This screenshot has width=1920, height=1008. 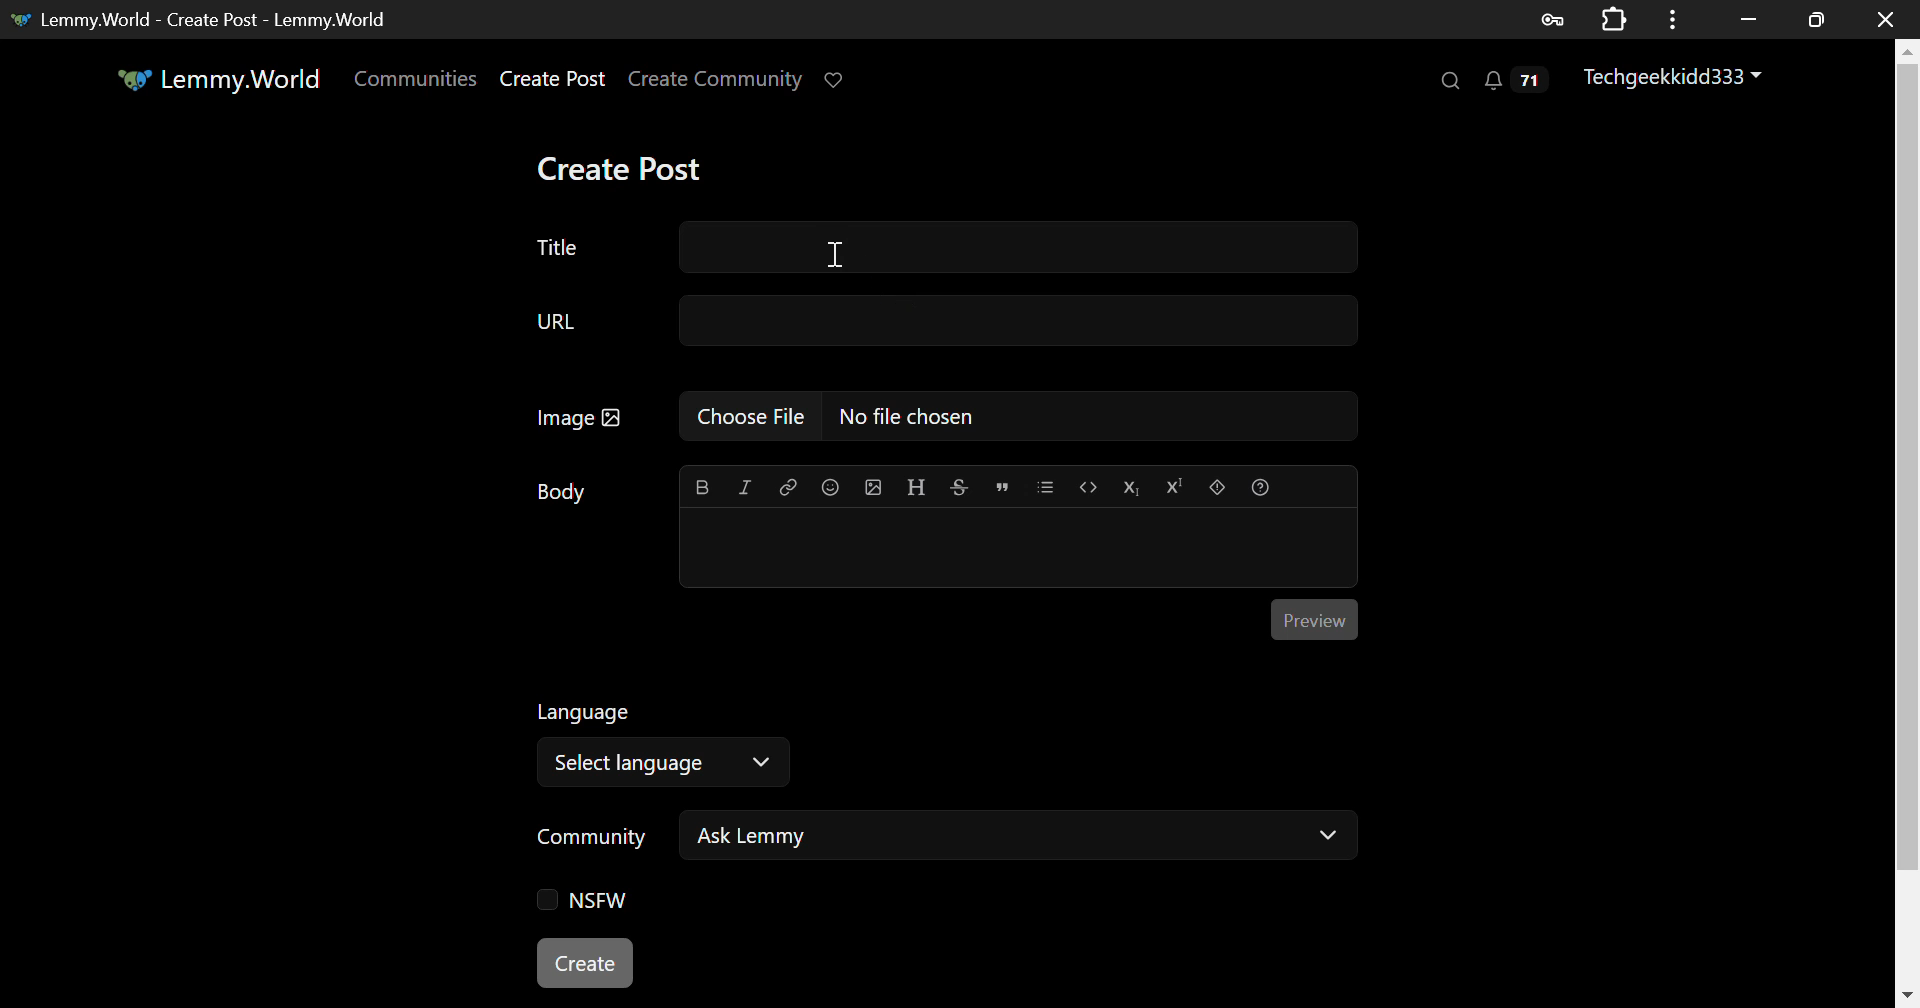 What do you see at coordinates (1614, 17) in the screenshot?
I see `Extensions` at bounding box center [1614, 17].